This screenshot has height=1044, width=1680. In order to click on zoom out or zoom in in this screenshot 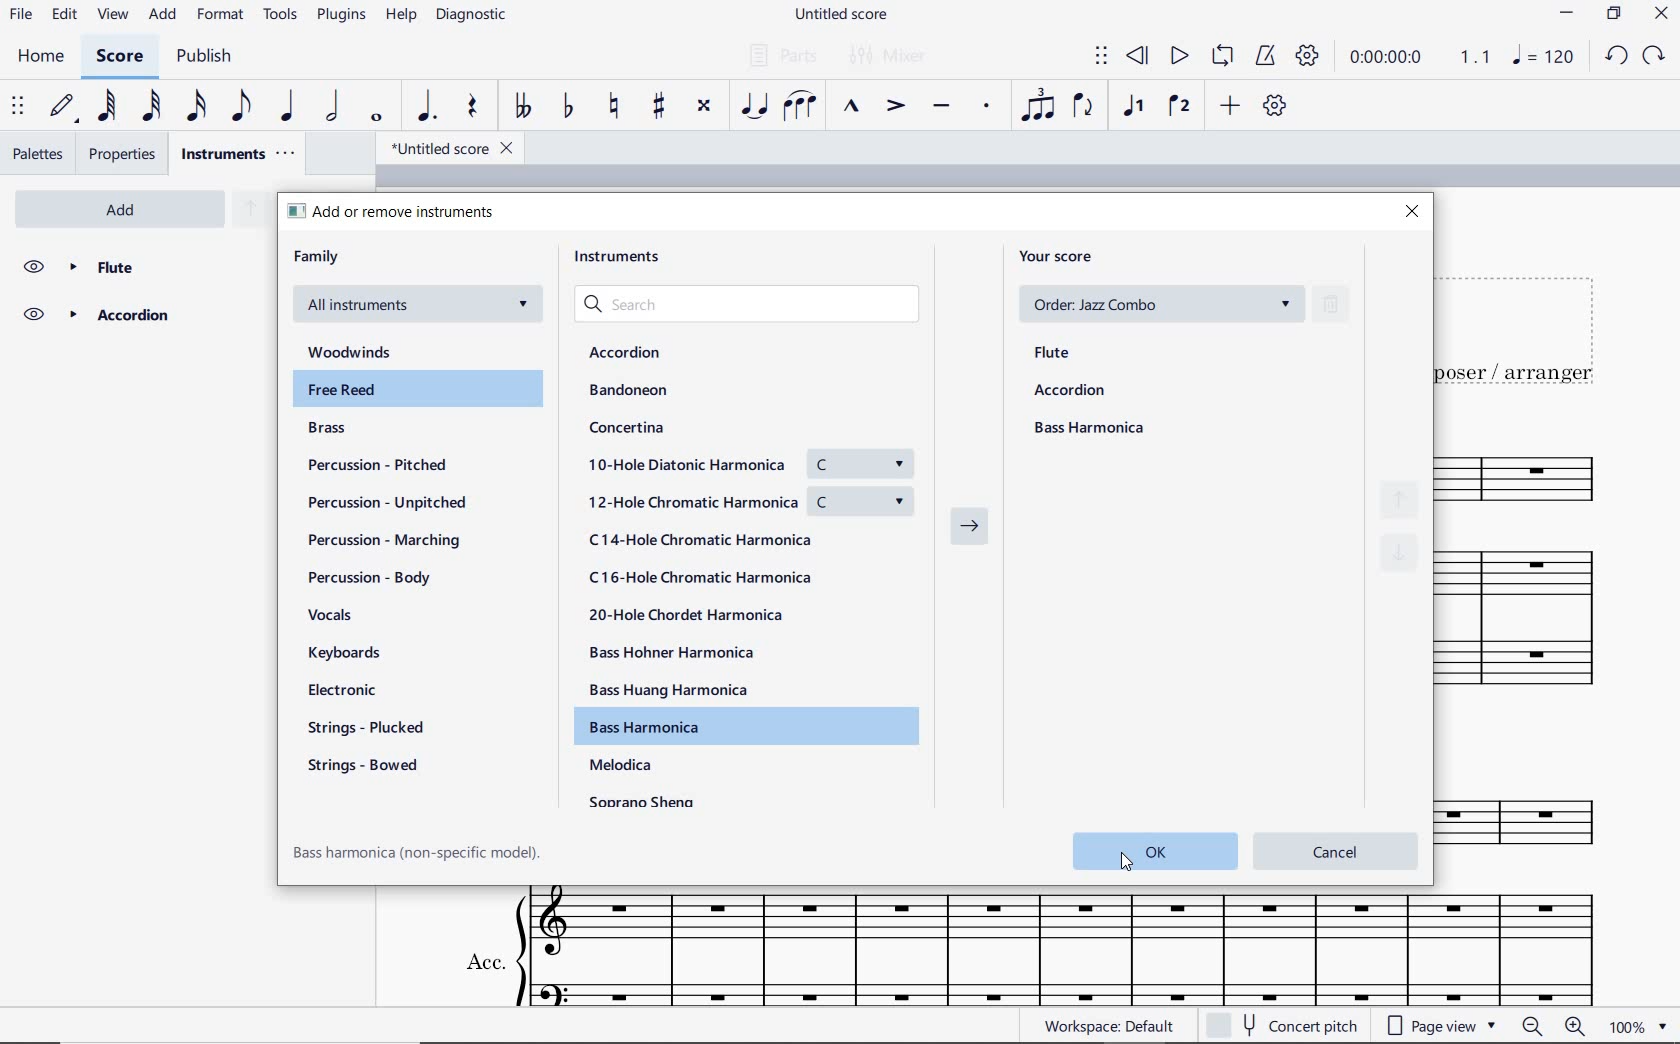, I will do `click(1553, 1027)`.